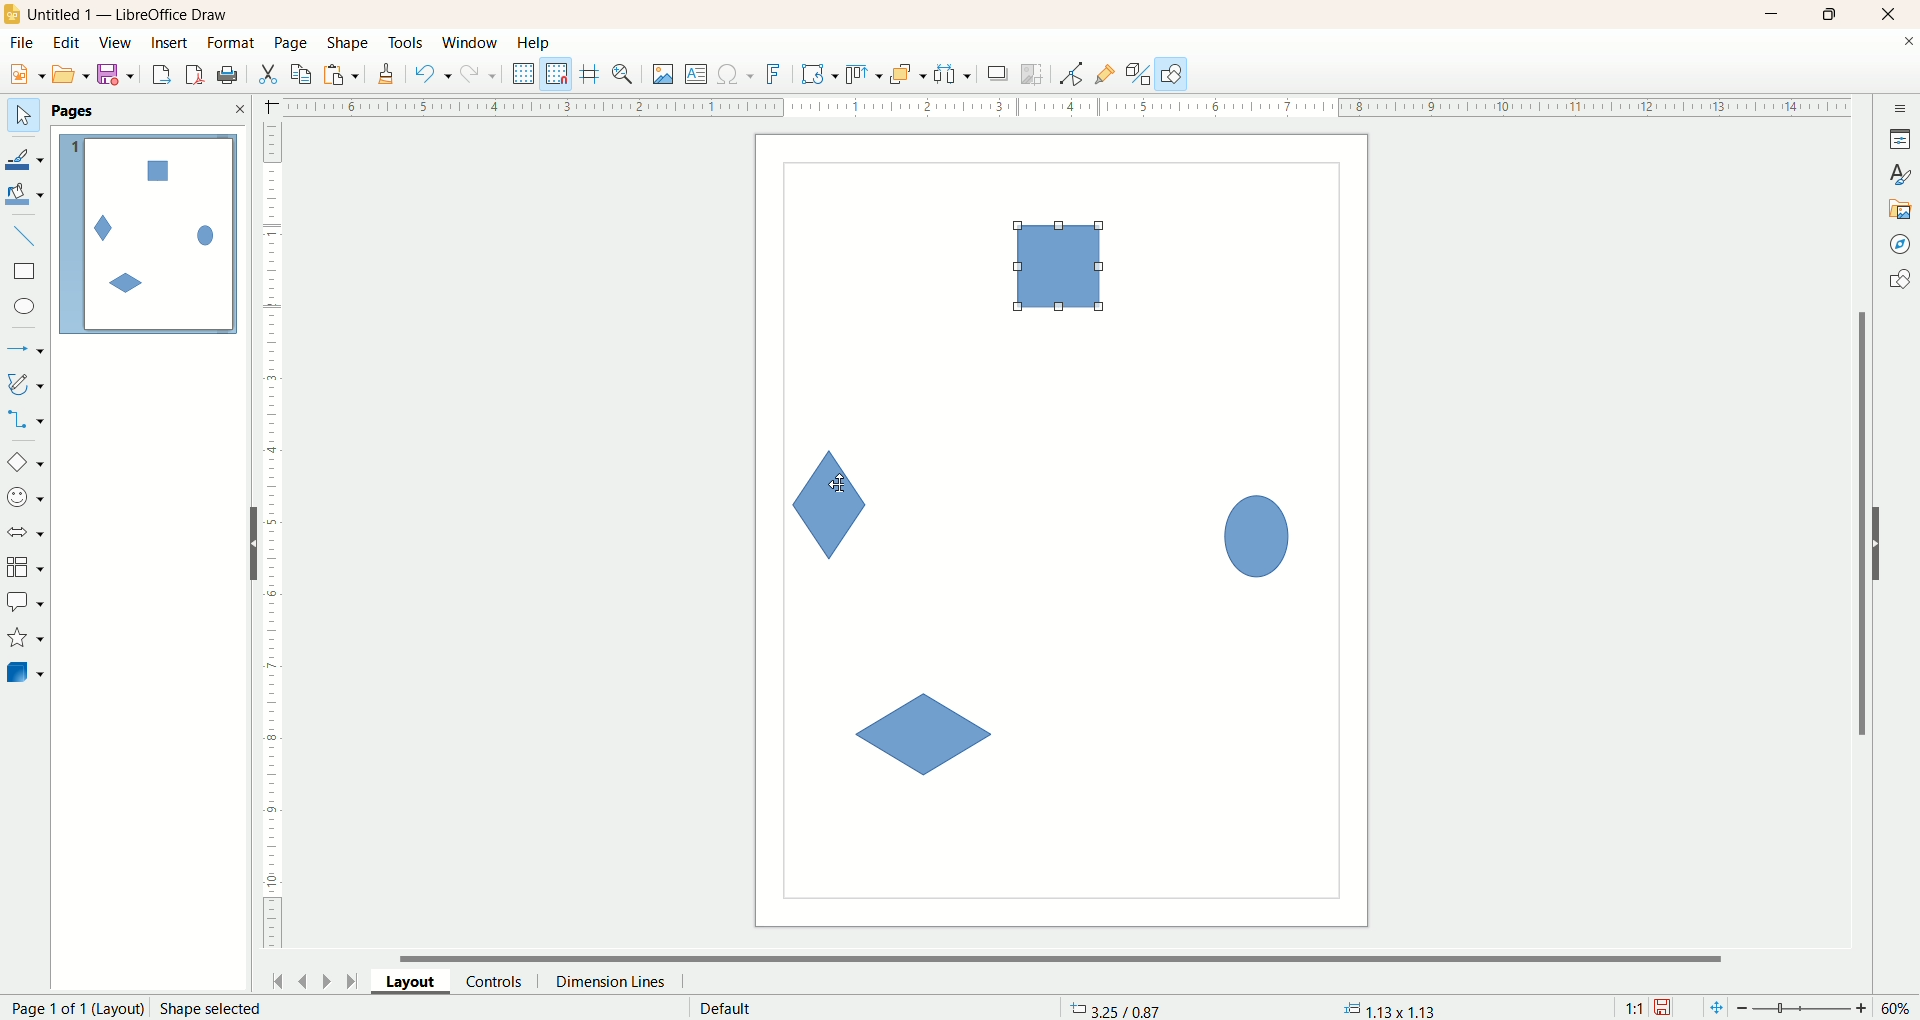  What do you see at coordinates (149, 234) in the screenshot?
I see `page1` at bounding box center [149, 234].